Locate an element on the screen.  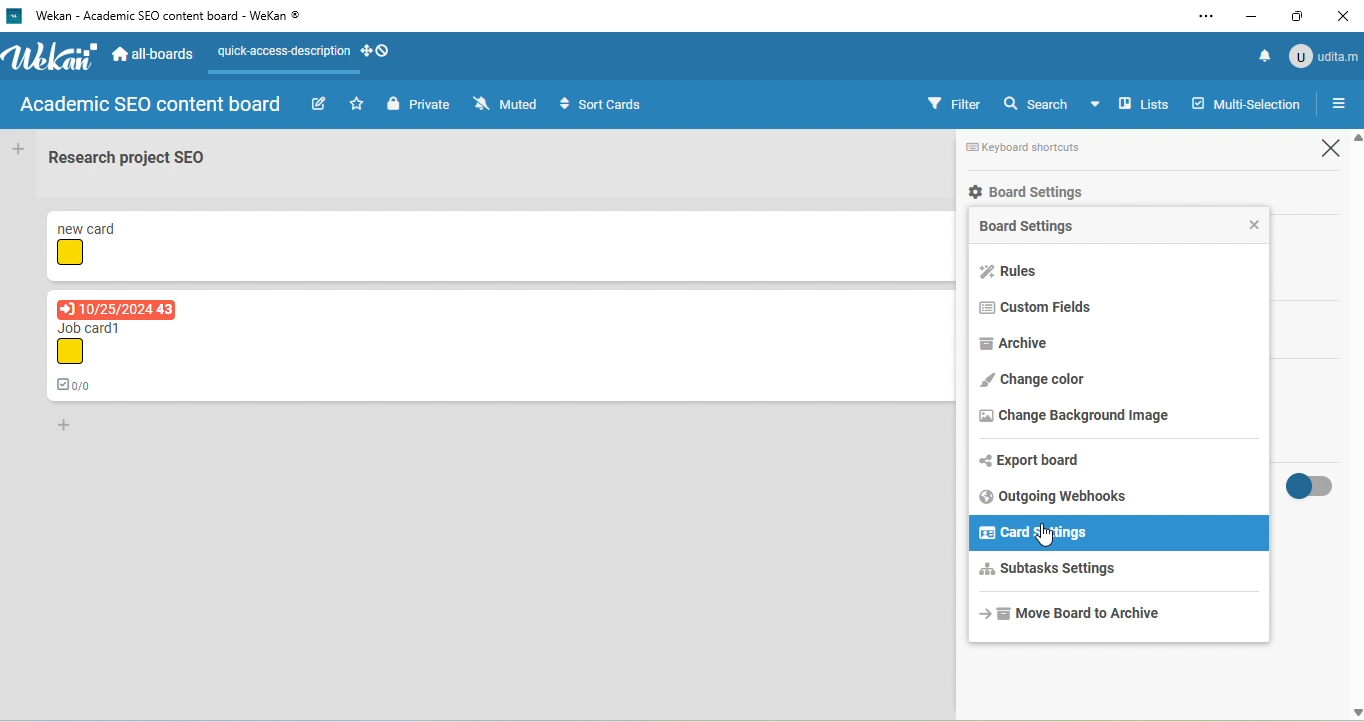
cursor movement is located at coordinates (1044, 537).